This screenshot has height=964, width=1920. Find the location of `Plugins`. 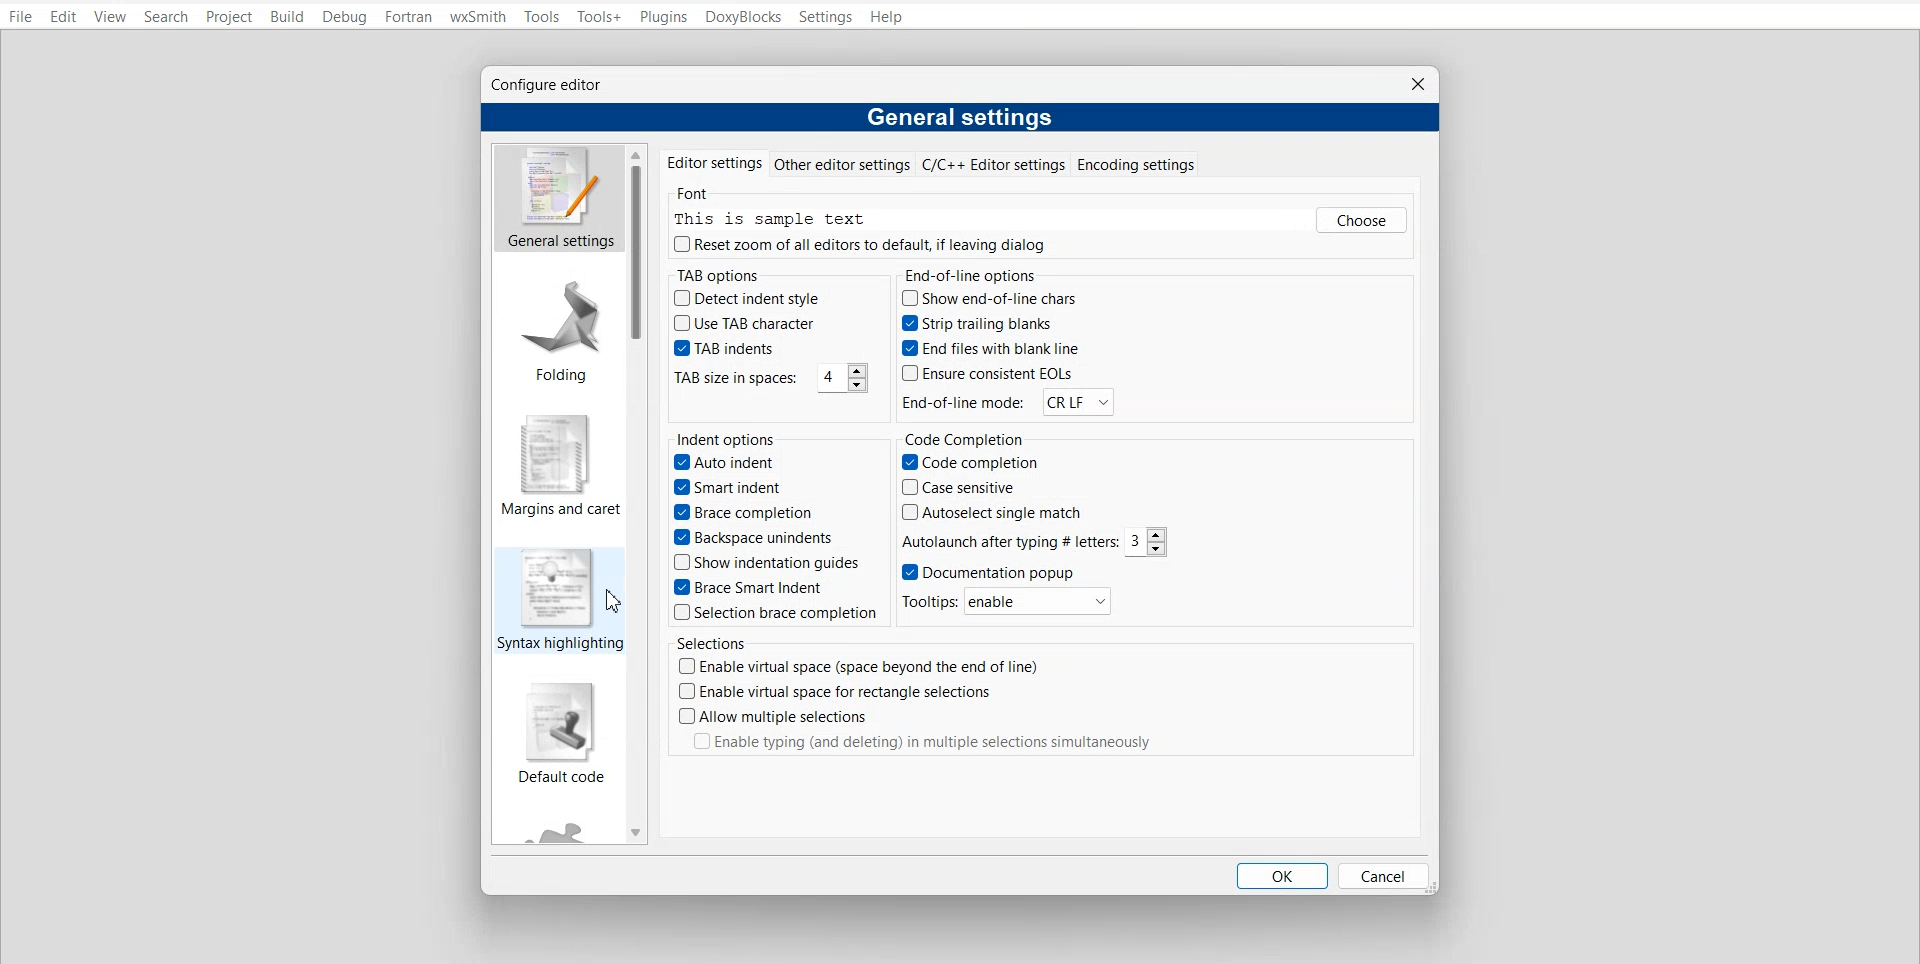

Plugins is located at coordinates (663, 16).